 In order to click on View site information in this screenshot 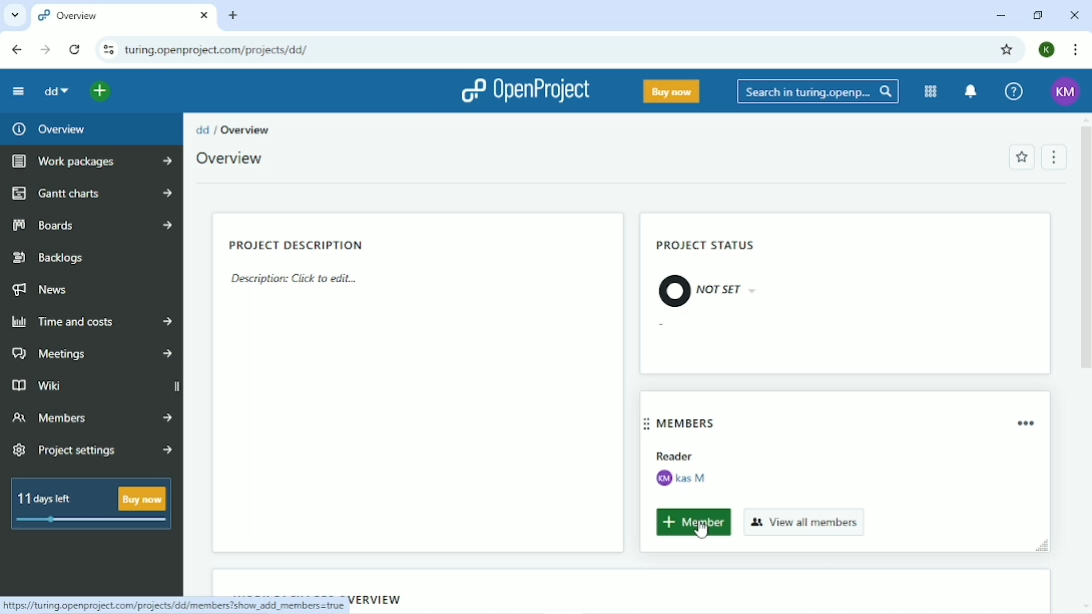, I will do `click(106, 48)`.